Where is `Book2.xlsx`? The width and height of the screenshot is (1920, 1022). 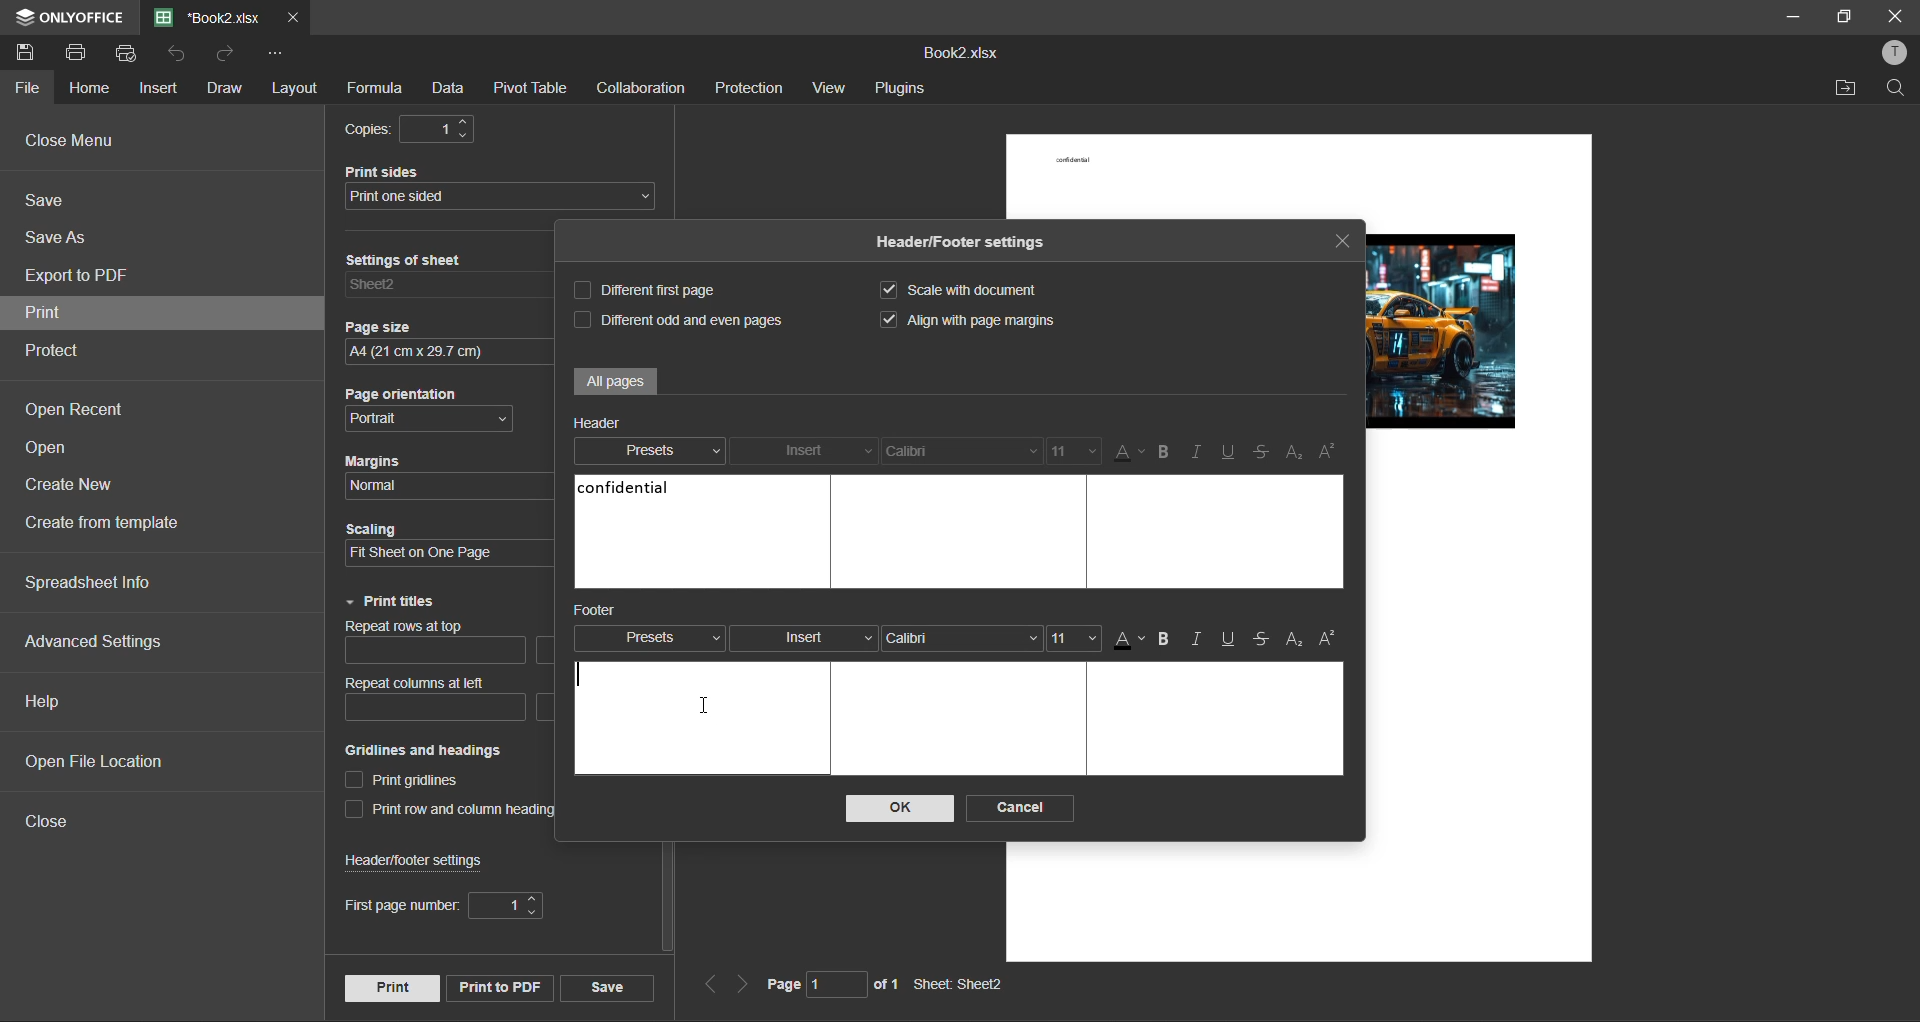 Book2.xlsx is located at coordinates (959, 57).